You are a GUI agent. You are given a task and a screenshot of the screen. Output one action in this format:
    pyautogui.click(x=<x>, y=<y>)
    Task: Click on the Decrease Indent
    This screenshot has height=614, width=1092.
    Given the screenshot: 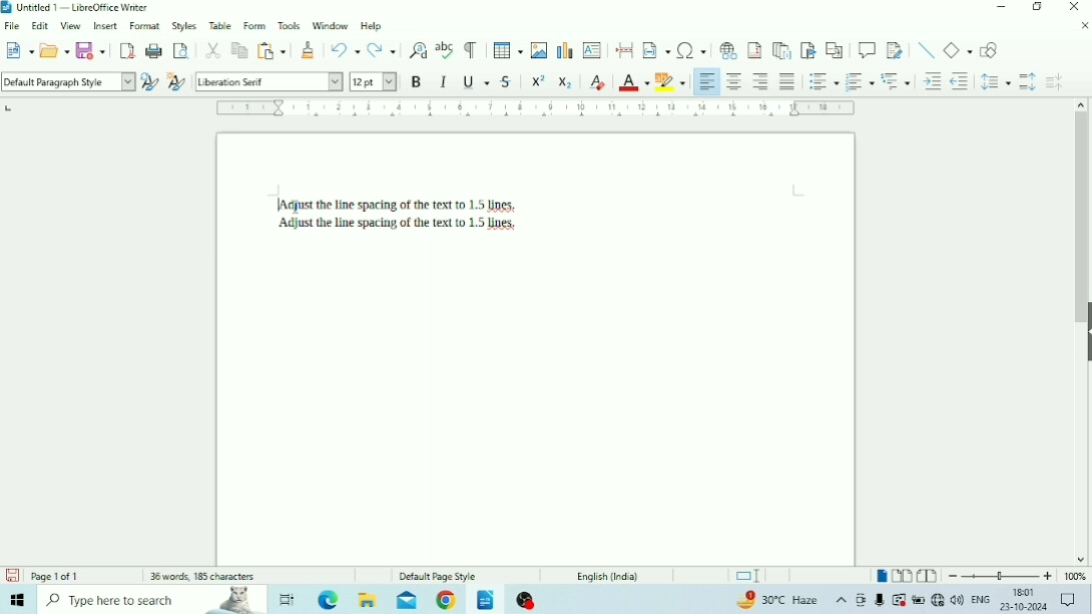 What is the action you would take?
    pyautogui.click(x=960, y=81)
    